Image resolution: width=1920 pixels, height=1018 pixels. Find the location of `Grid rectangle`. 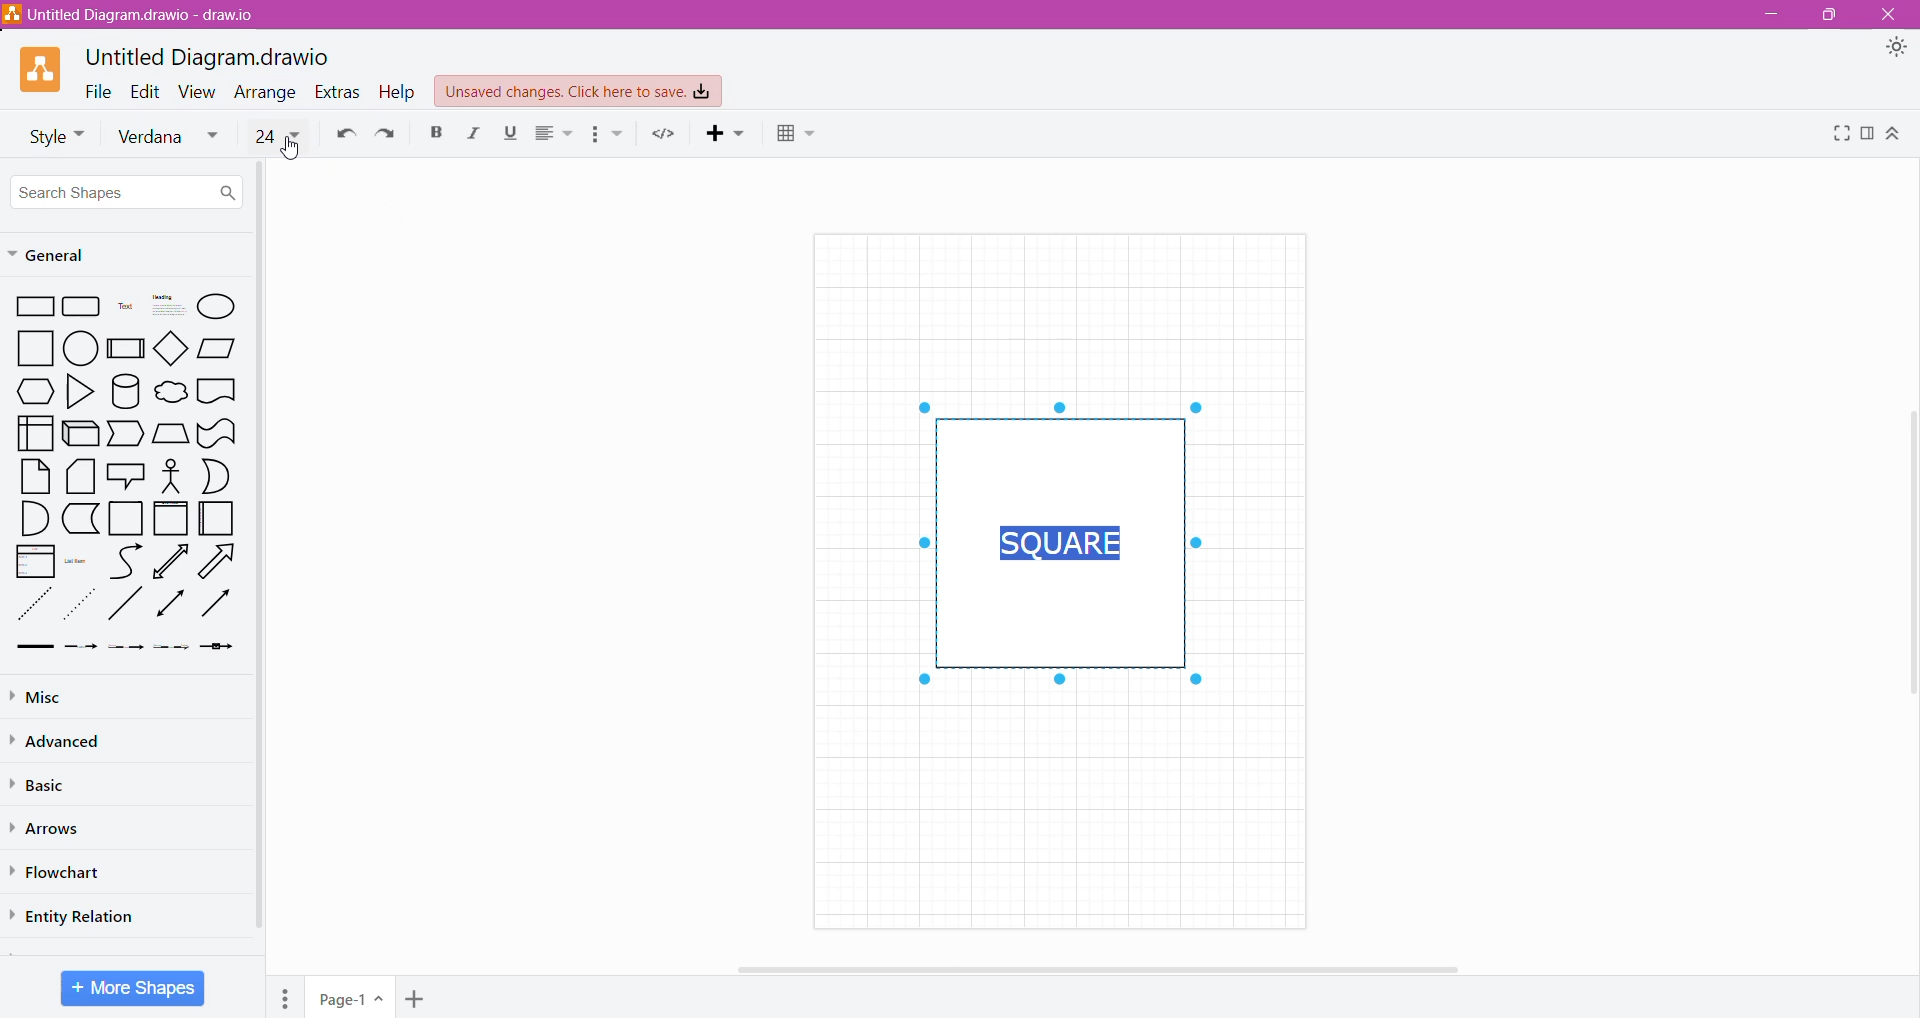

Grid rectangle is located at coordinates (82, 306).